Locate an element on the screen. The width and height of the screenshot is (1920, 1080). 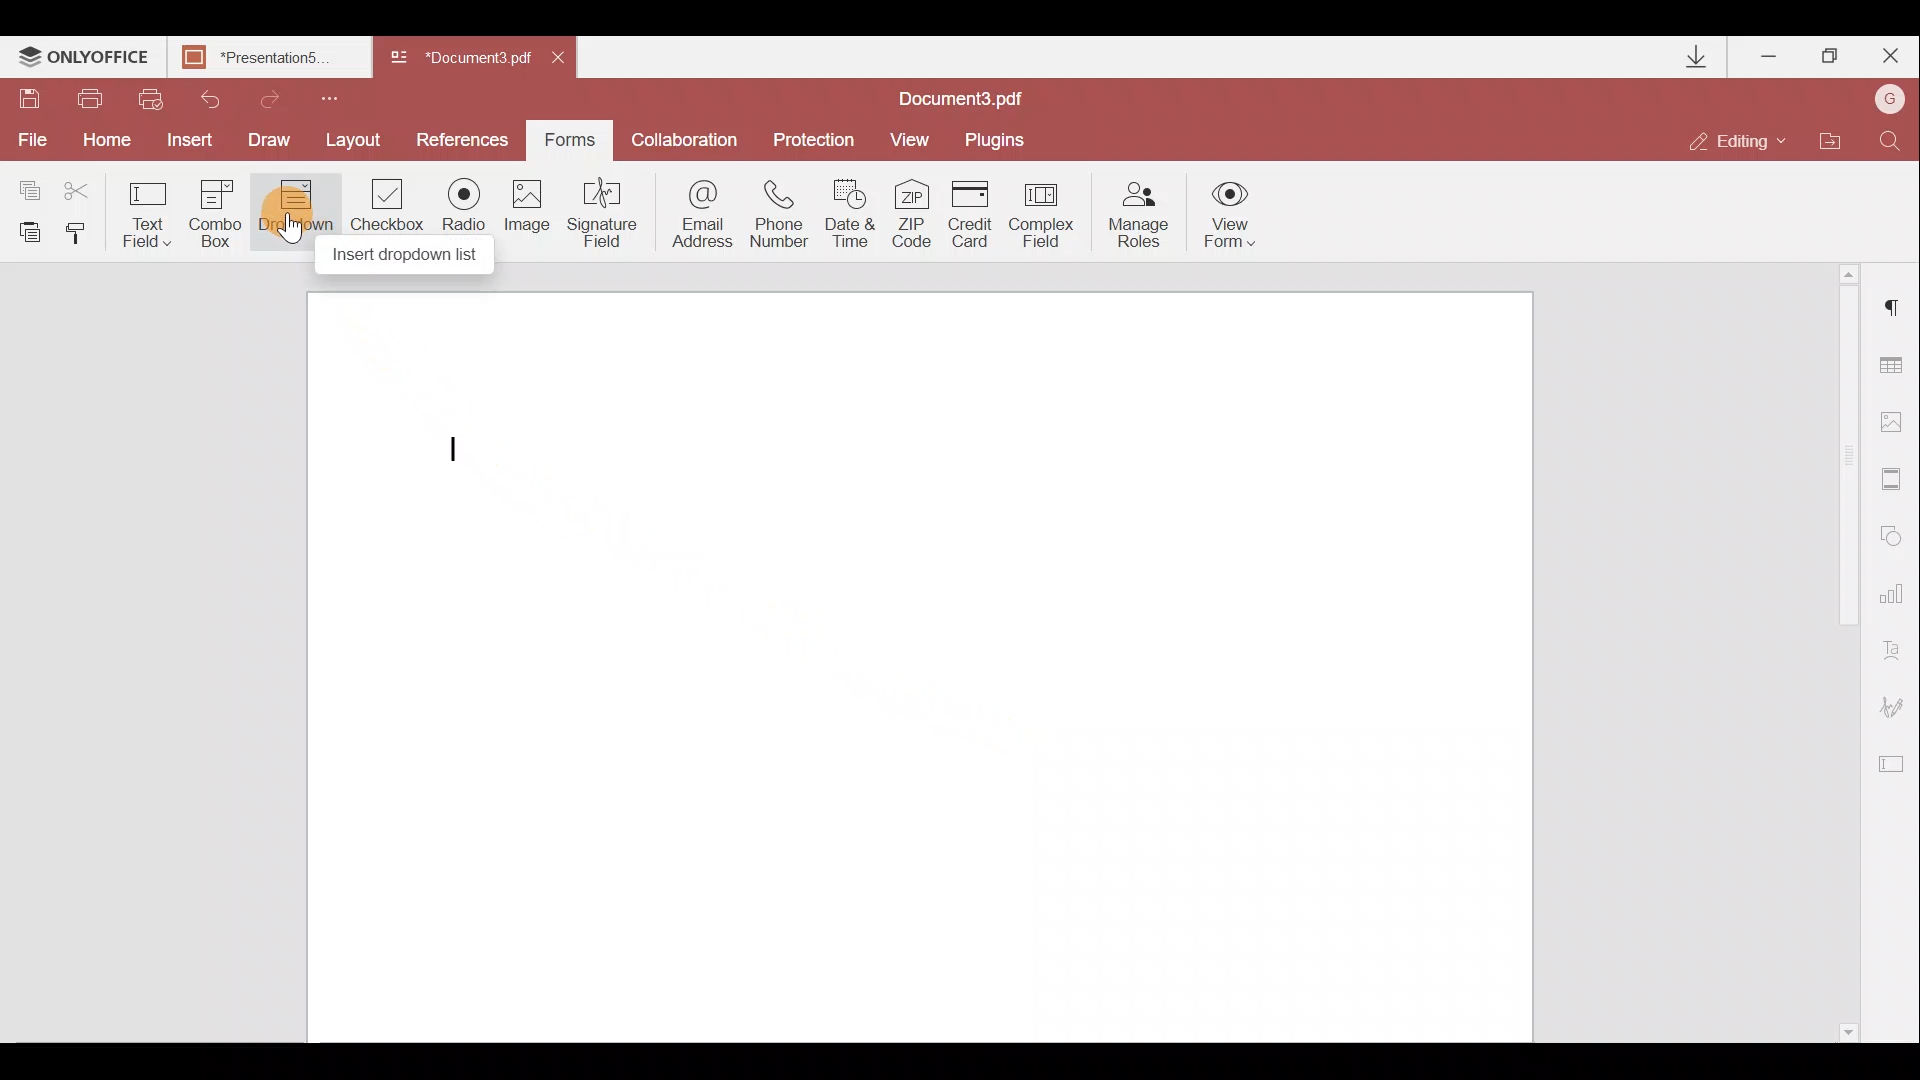
Chart settings is located at coordinates (1896, 594).